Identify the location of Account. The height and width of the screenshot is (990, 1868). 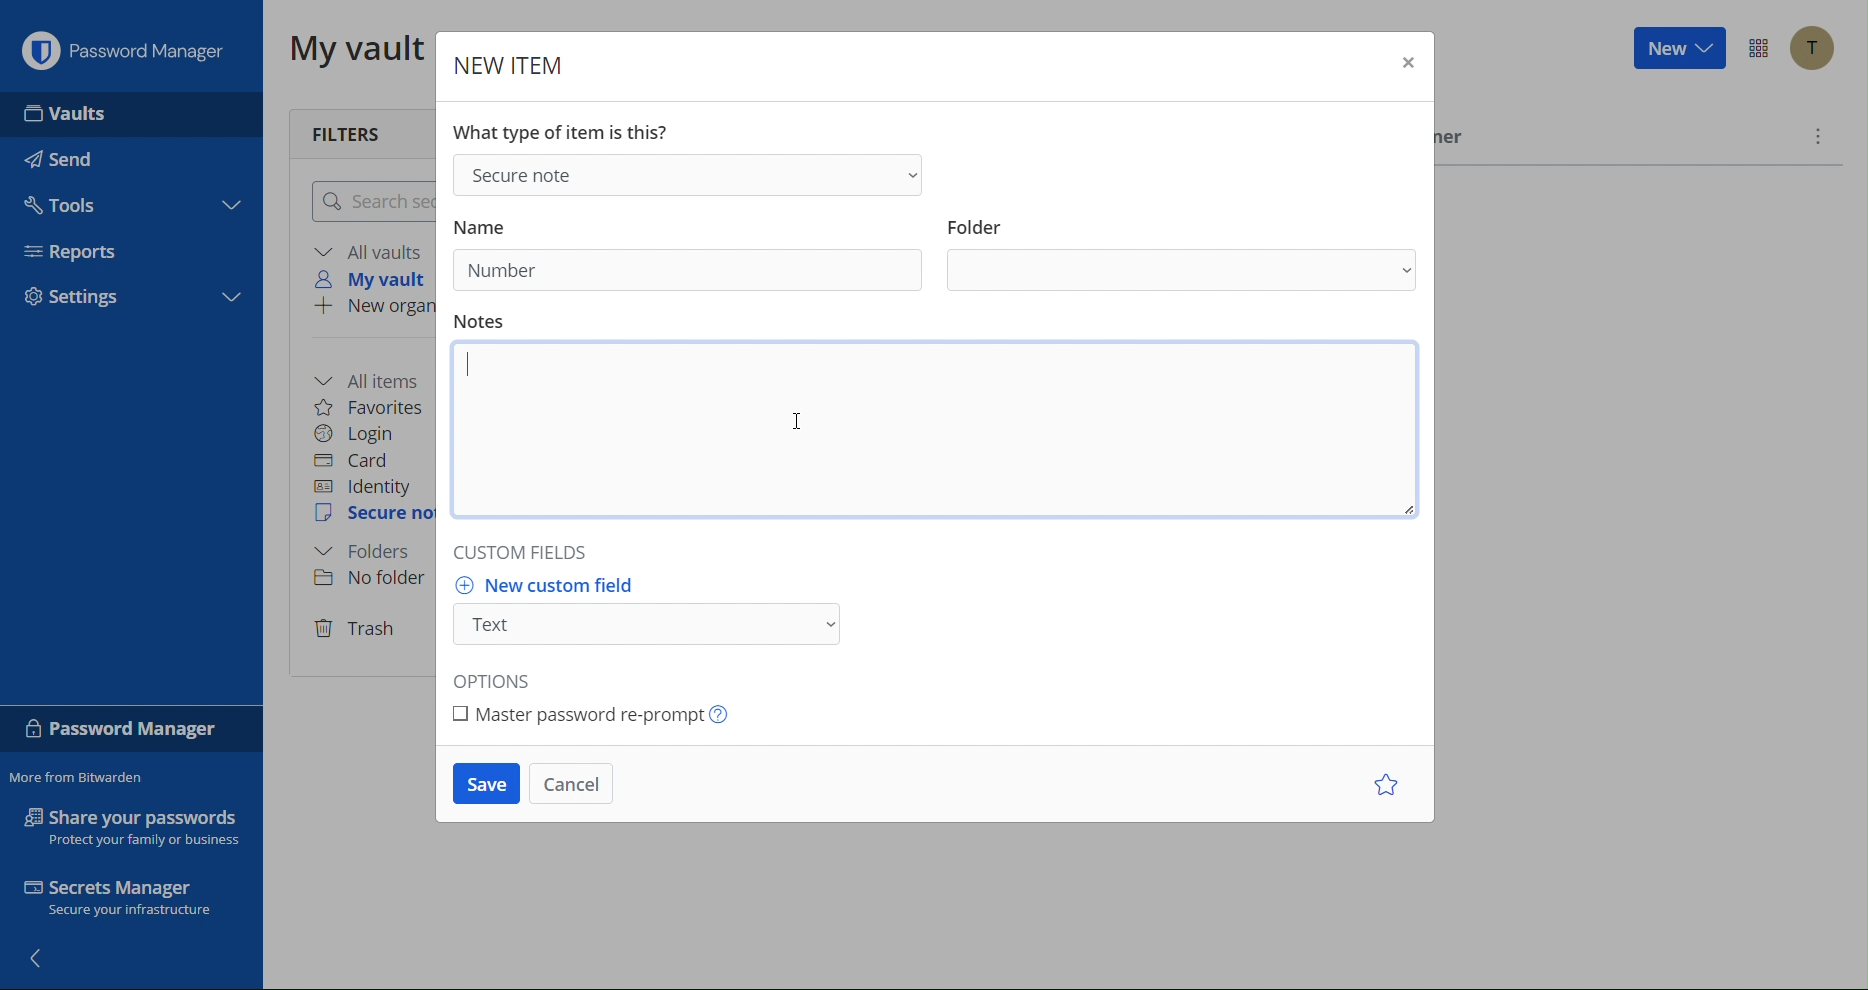
(1811, 48).